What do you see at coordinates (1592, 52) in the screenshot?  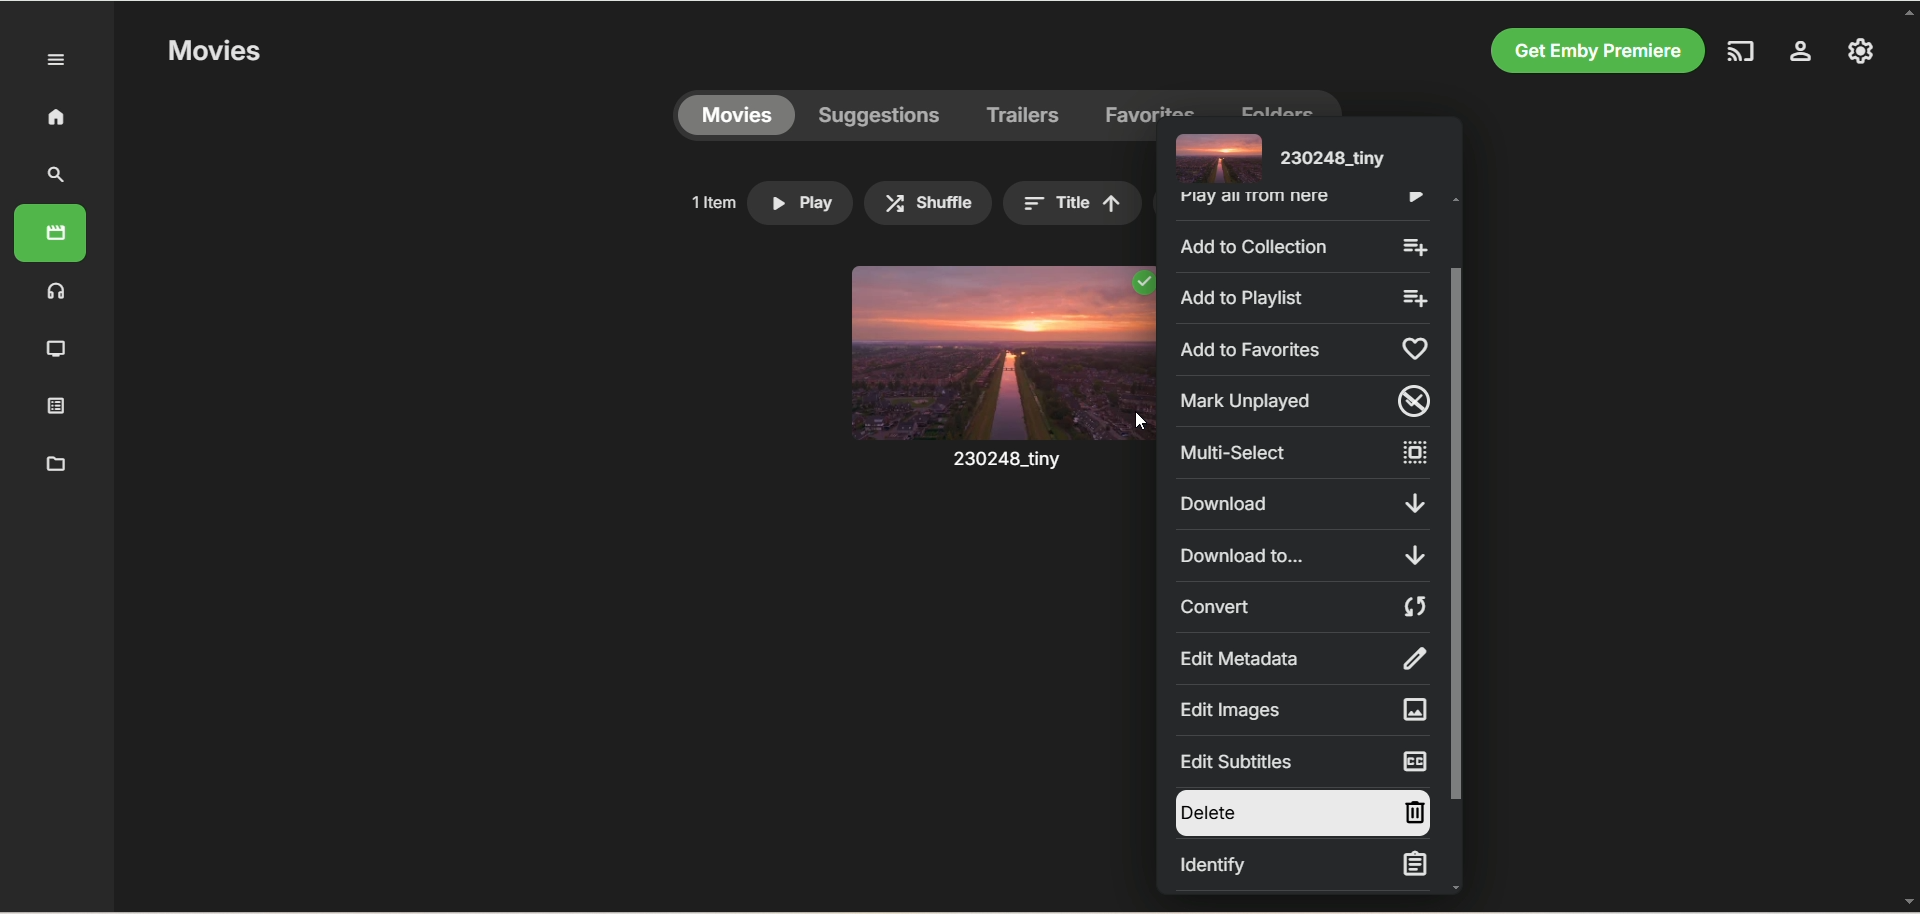 I see `get emby premiere` at bounding box center [1592, 52].